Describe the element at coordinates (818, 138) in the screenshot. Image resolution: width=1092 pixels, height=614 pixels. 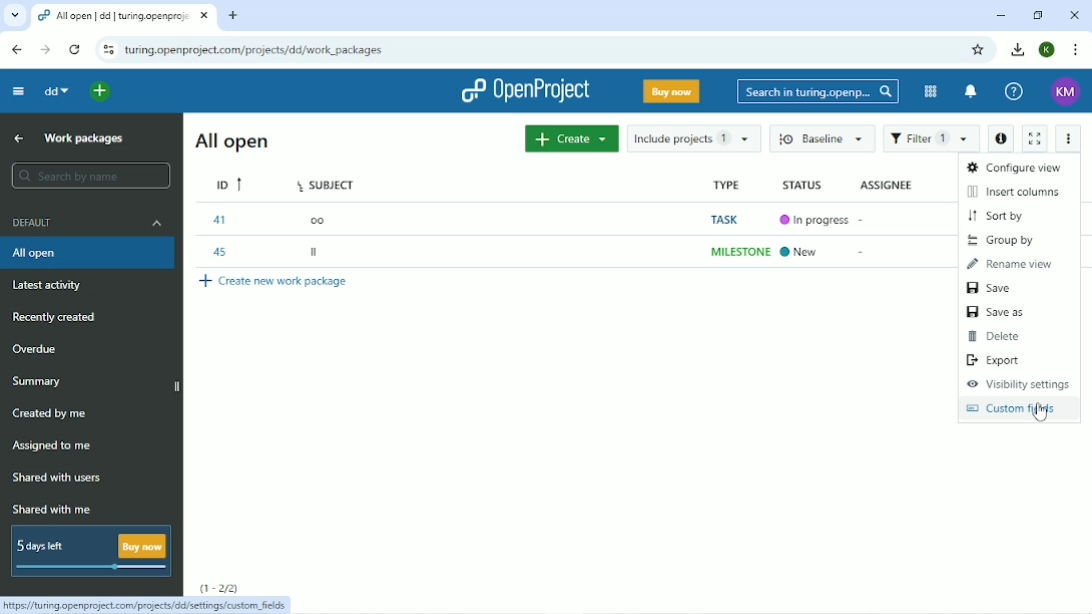
I see `Baseline` at that location.